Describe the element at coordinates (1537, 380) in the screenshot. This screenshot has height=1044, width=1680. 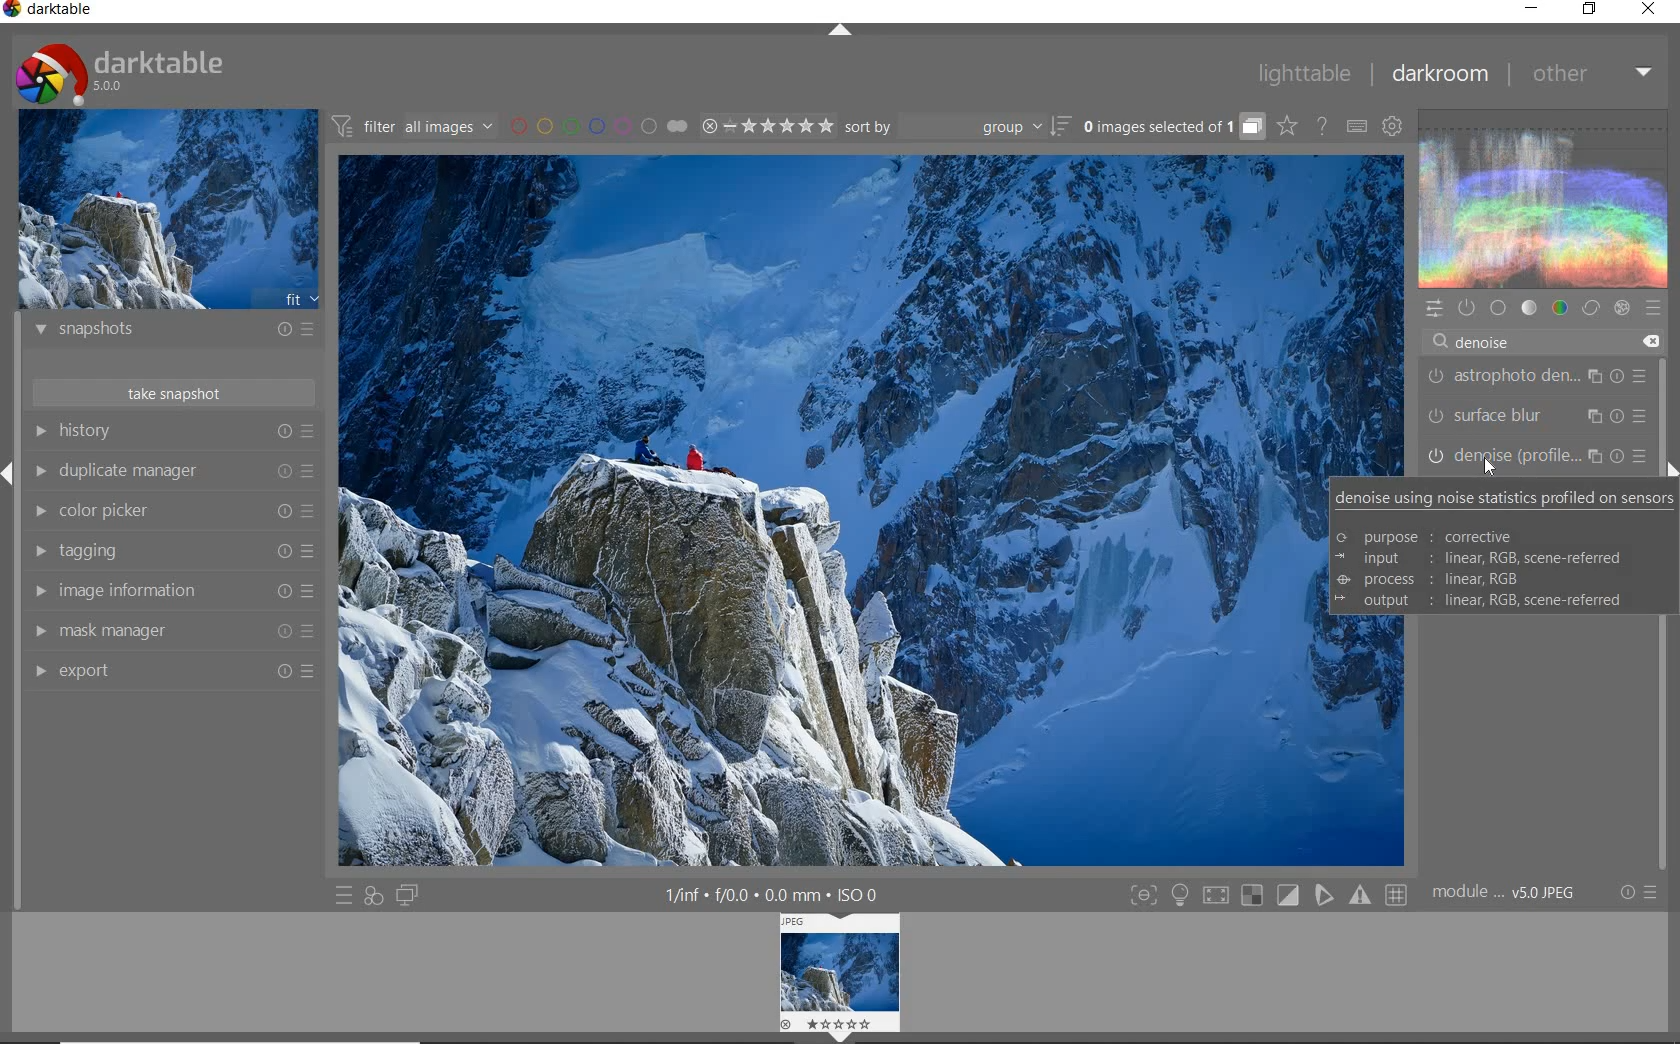
I see `astrophoto density` at that location.